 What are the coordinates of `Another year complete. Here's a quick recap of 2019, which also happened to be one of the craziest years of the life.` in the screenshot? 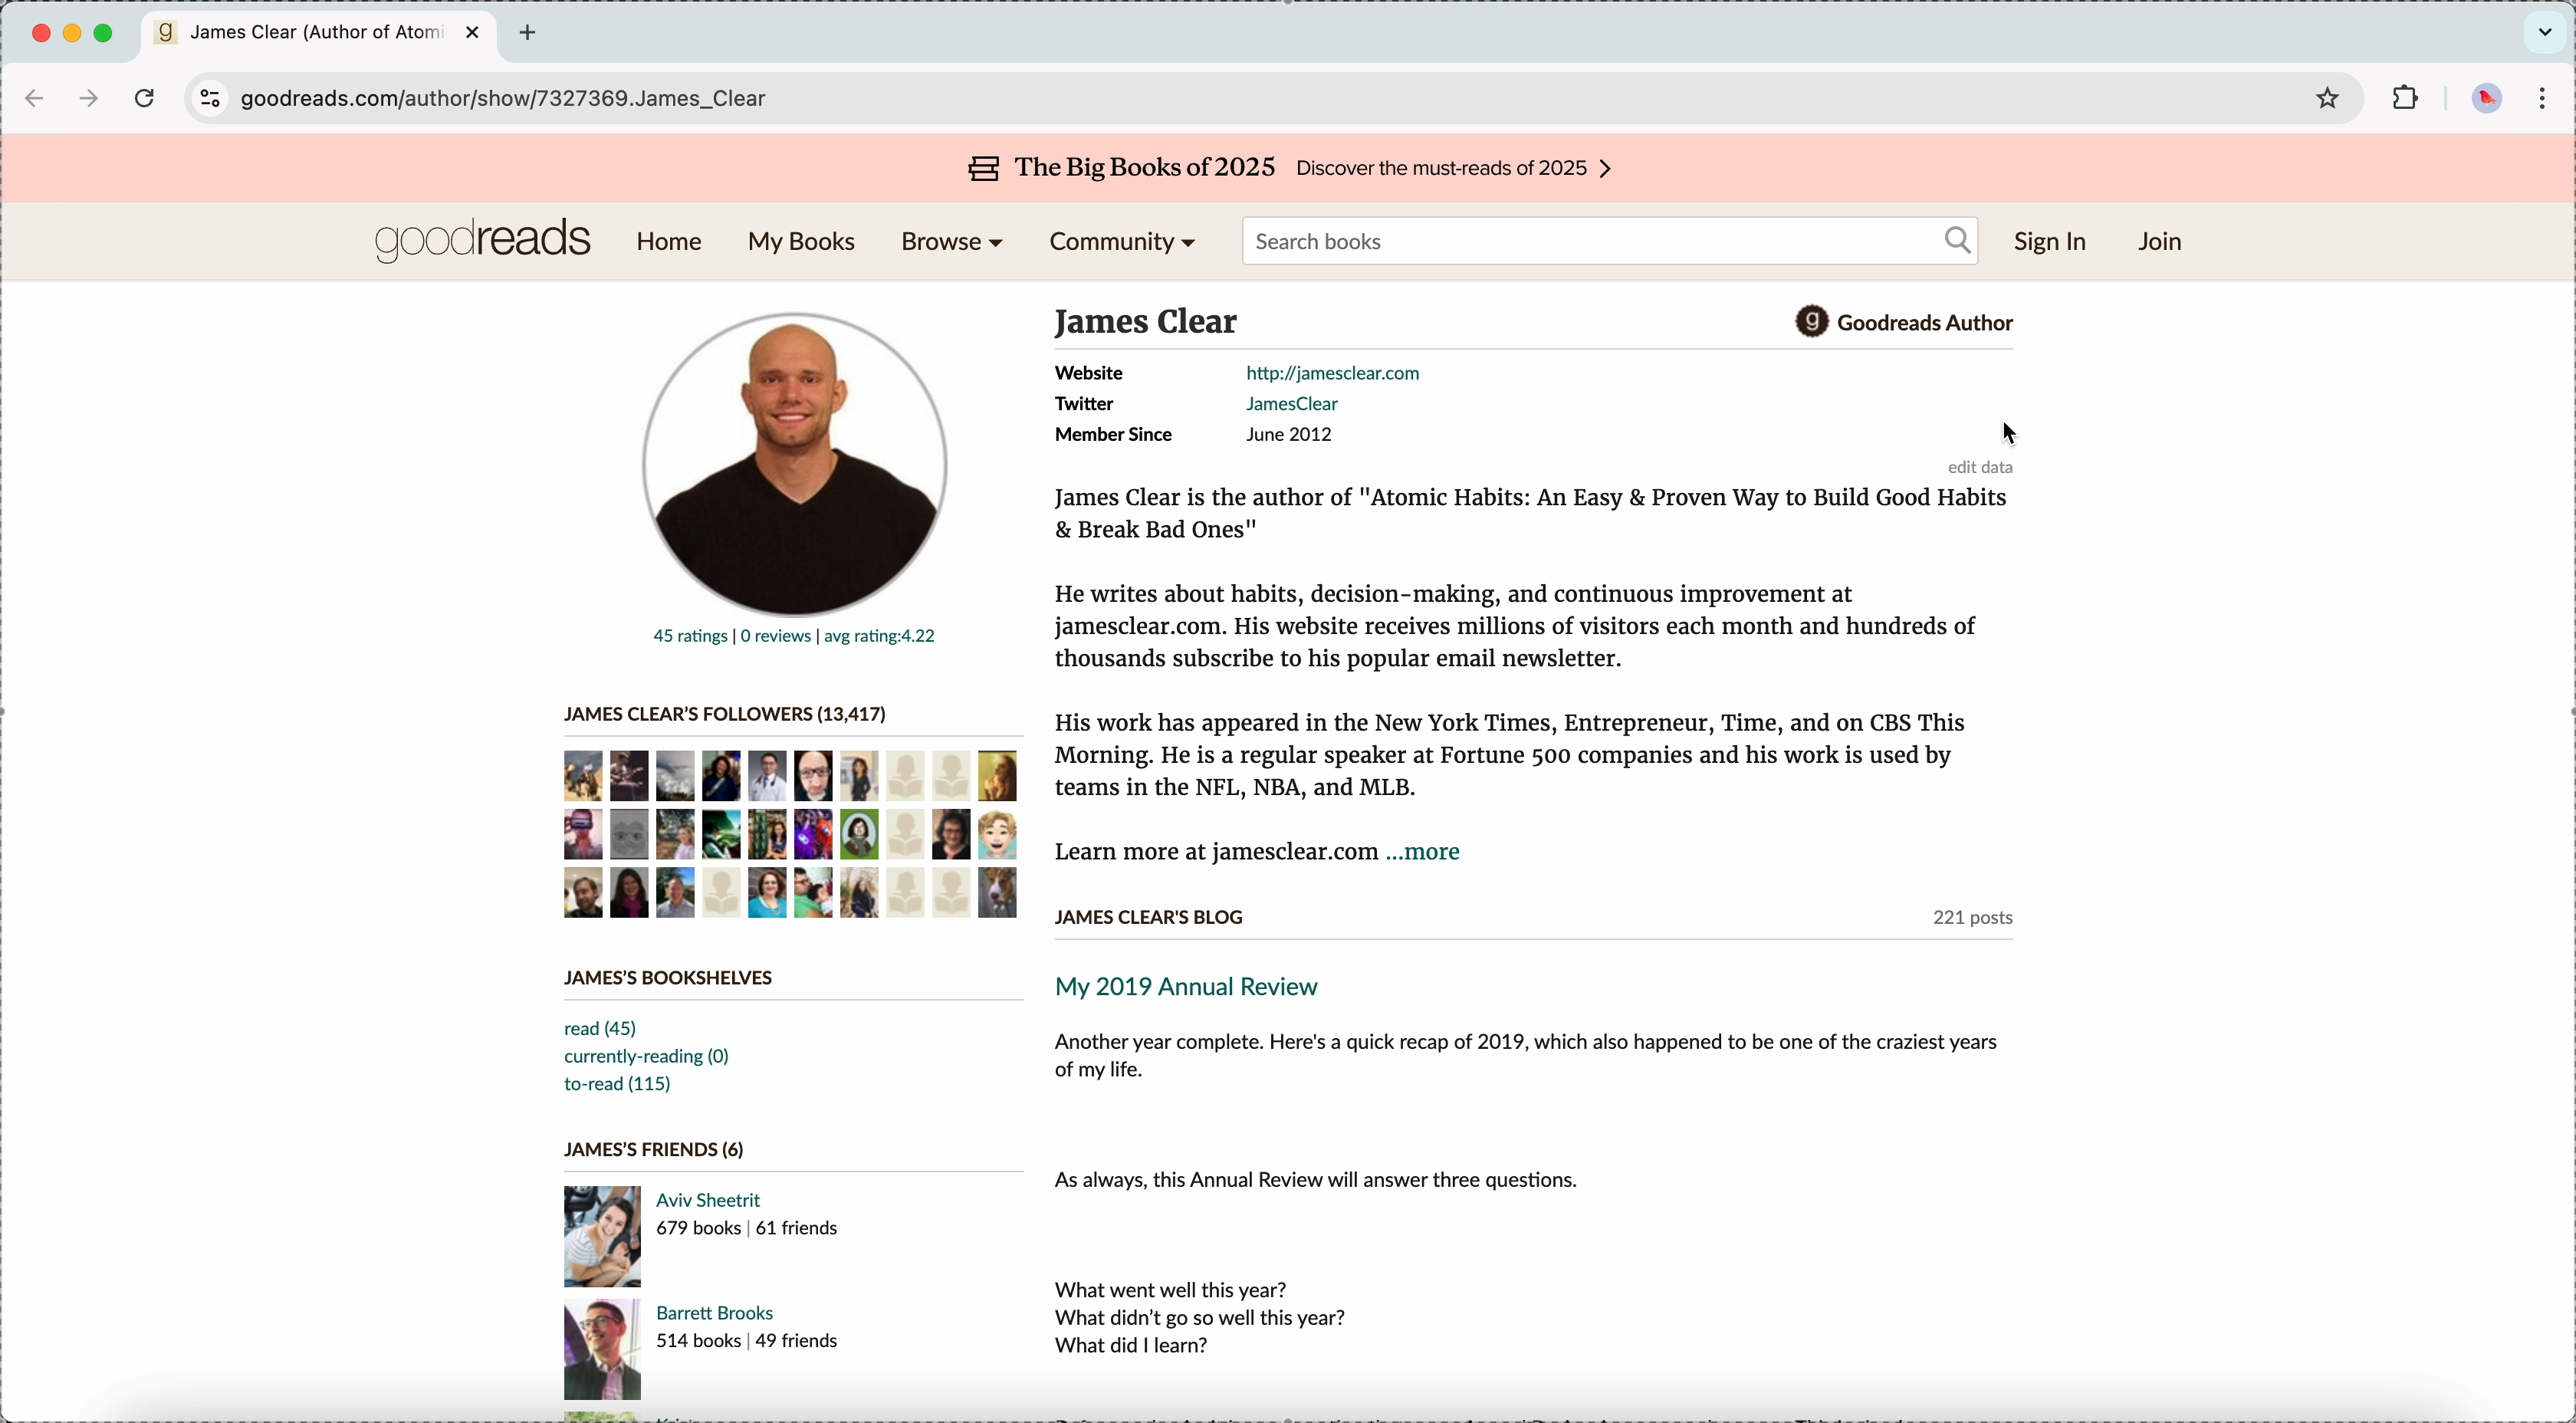 It's located at (1529, 1062).